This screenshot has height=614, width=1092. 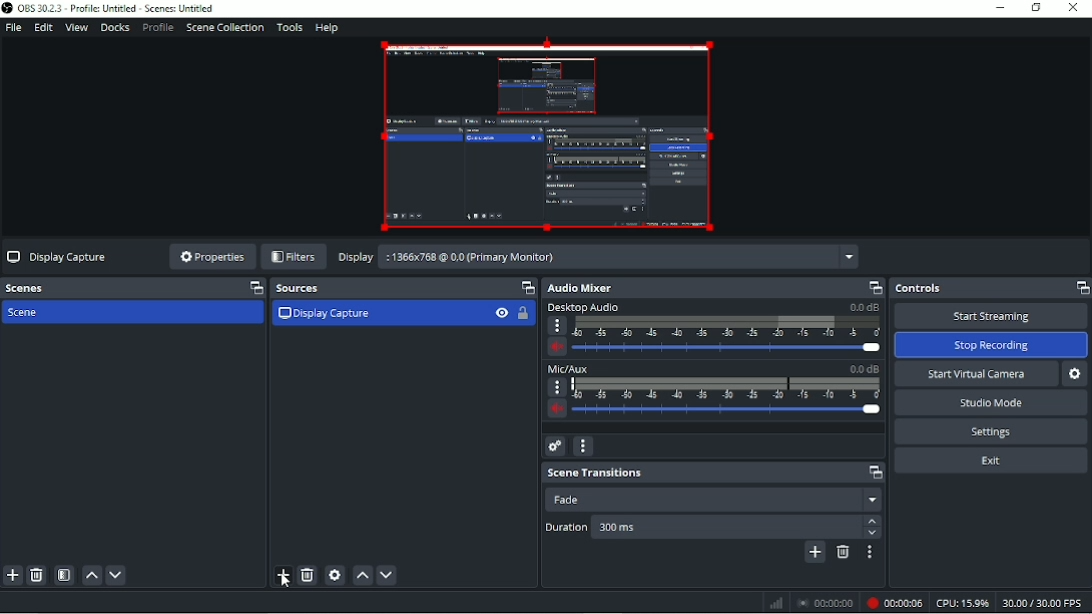 What do you see at coordinates (290, 27) in the screenshot?
I see `Tools` at bounding box center [290, 27].